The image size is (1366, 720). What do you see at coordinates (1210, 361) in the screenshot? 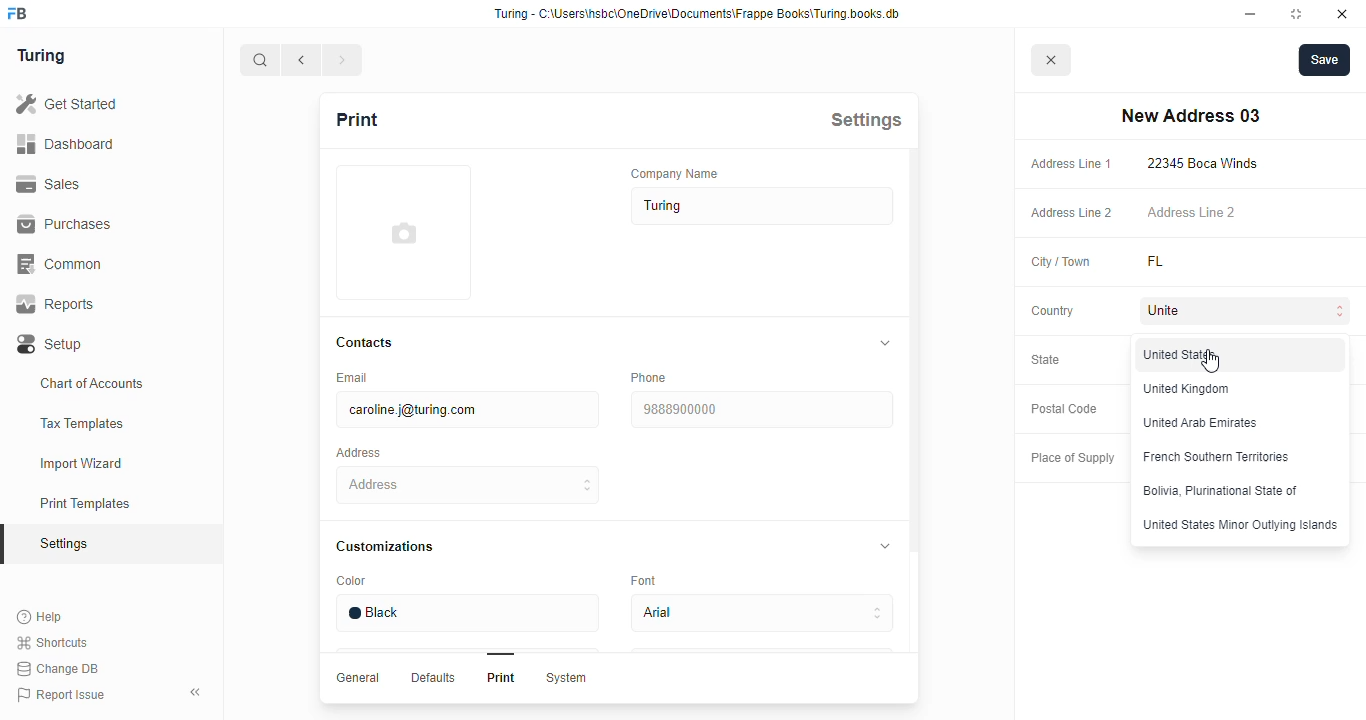
I see `cursor` at bounding box center [1210, 361].